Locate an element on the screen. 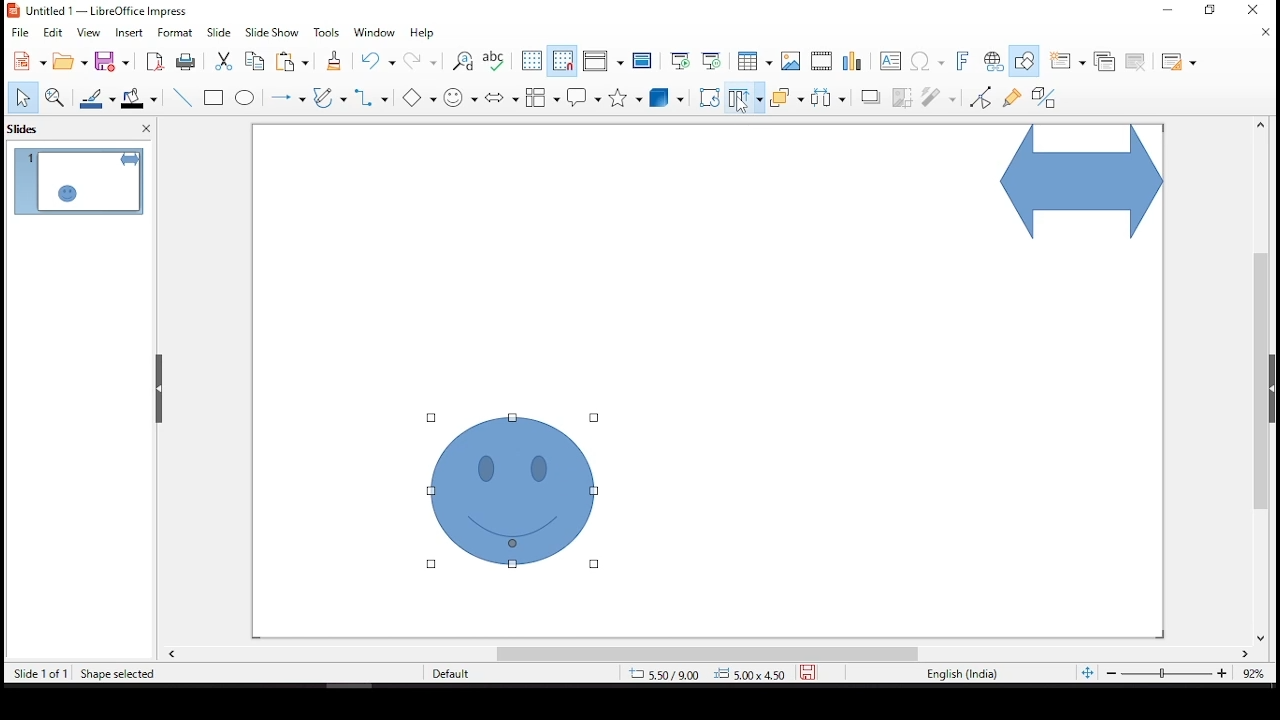 This screenshot has height=720, width=1280. toggle extrusion is located at coordinates (1043, 99).